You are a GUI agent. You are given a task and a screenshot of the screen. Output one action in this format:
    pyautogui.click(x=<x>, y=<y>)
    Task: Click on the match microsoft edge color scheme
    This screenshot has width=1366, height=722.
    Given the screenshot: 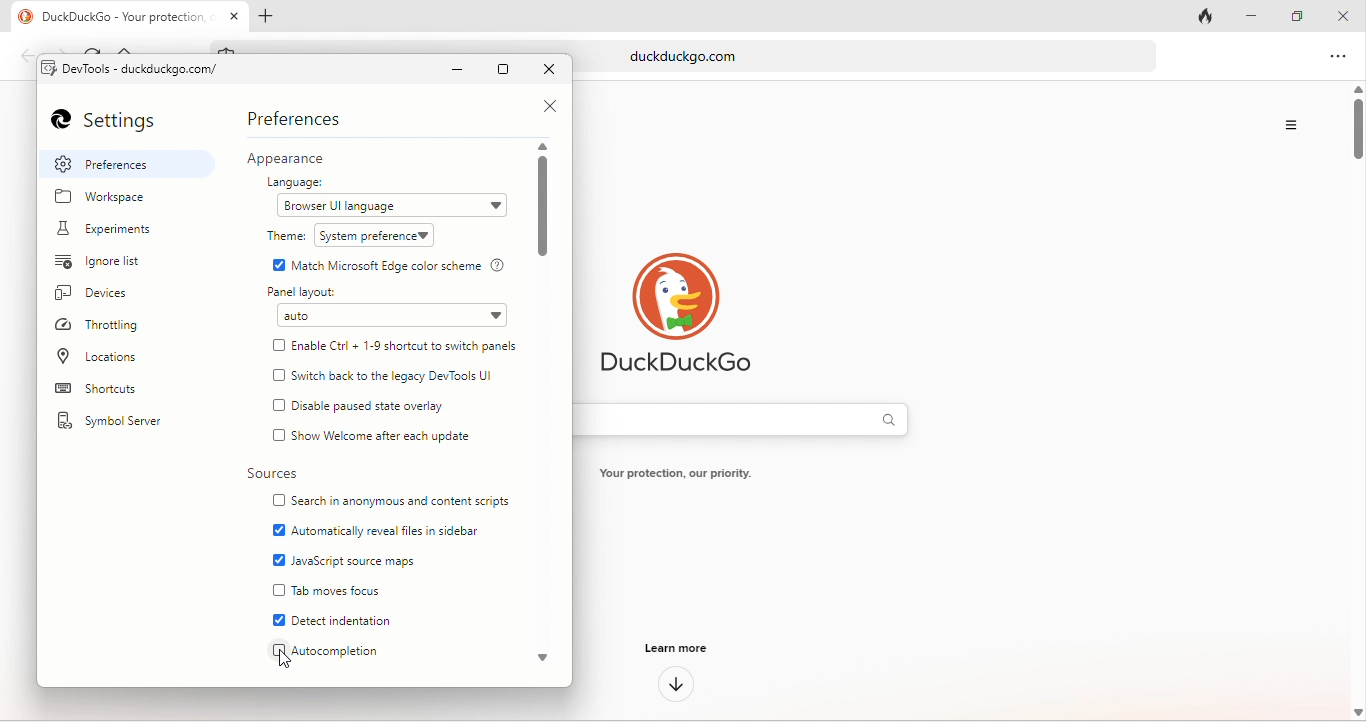 What is the action you would take?
    pyautogui.click(x=402, y=265)
    